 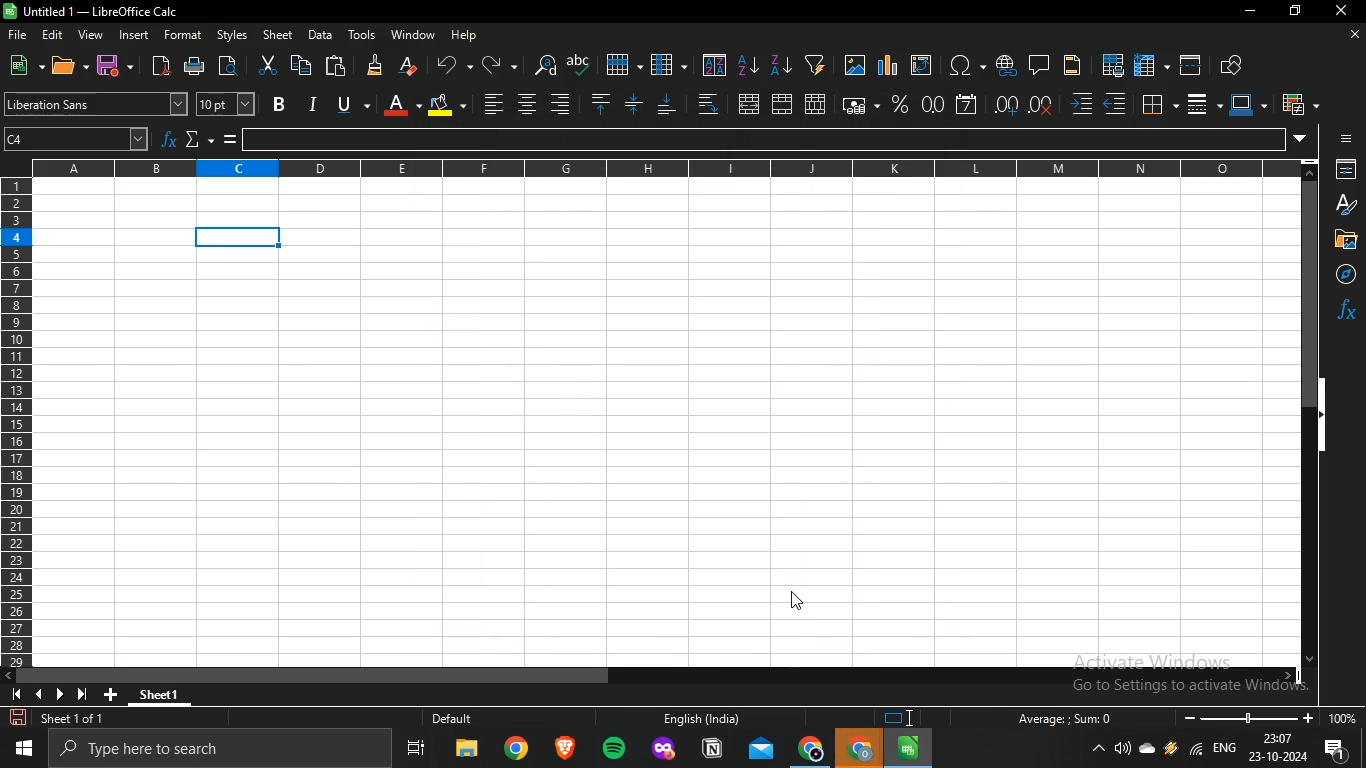 I want to click on Average: : Sum: 0, so click(x=1057, y=718).